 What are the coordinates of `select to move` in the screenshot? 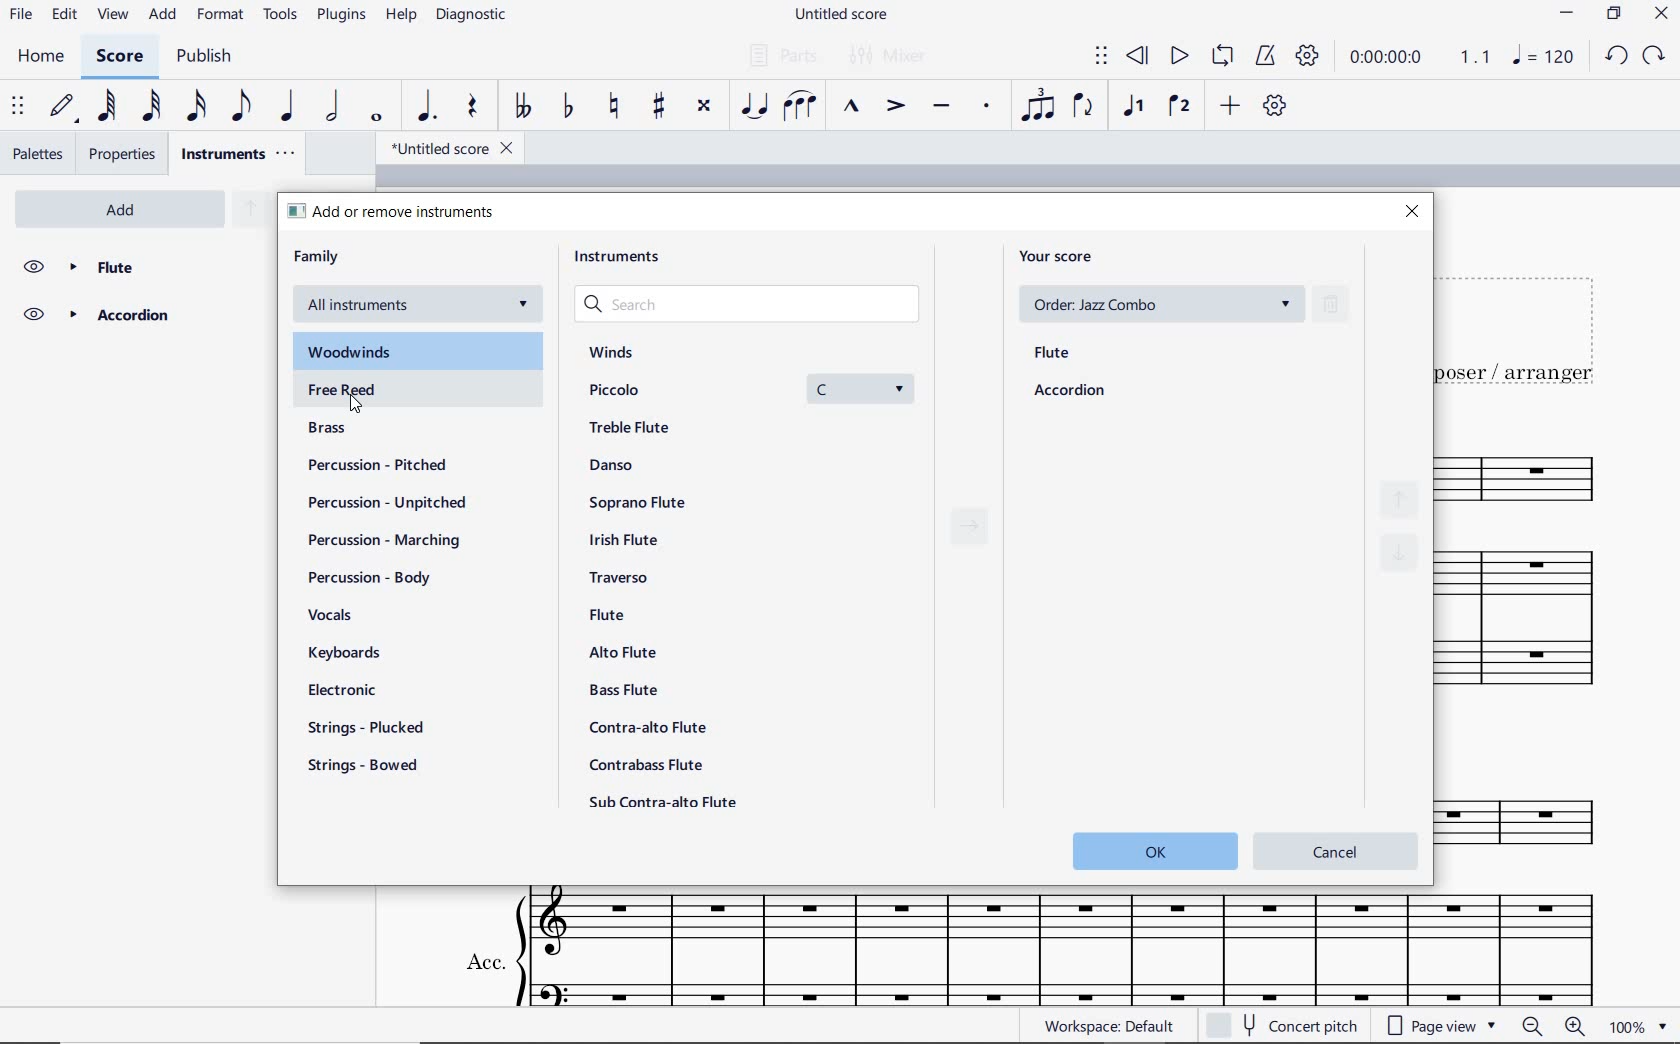 It's located at (1101, 57).